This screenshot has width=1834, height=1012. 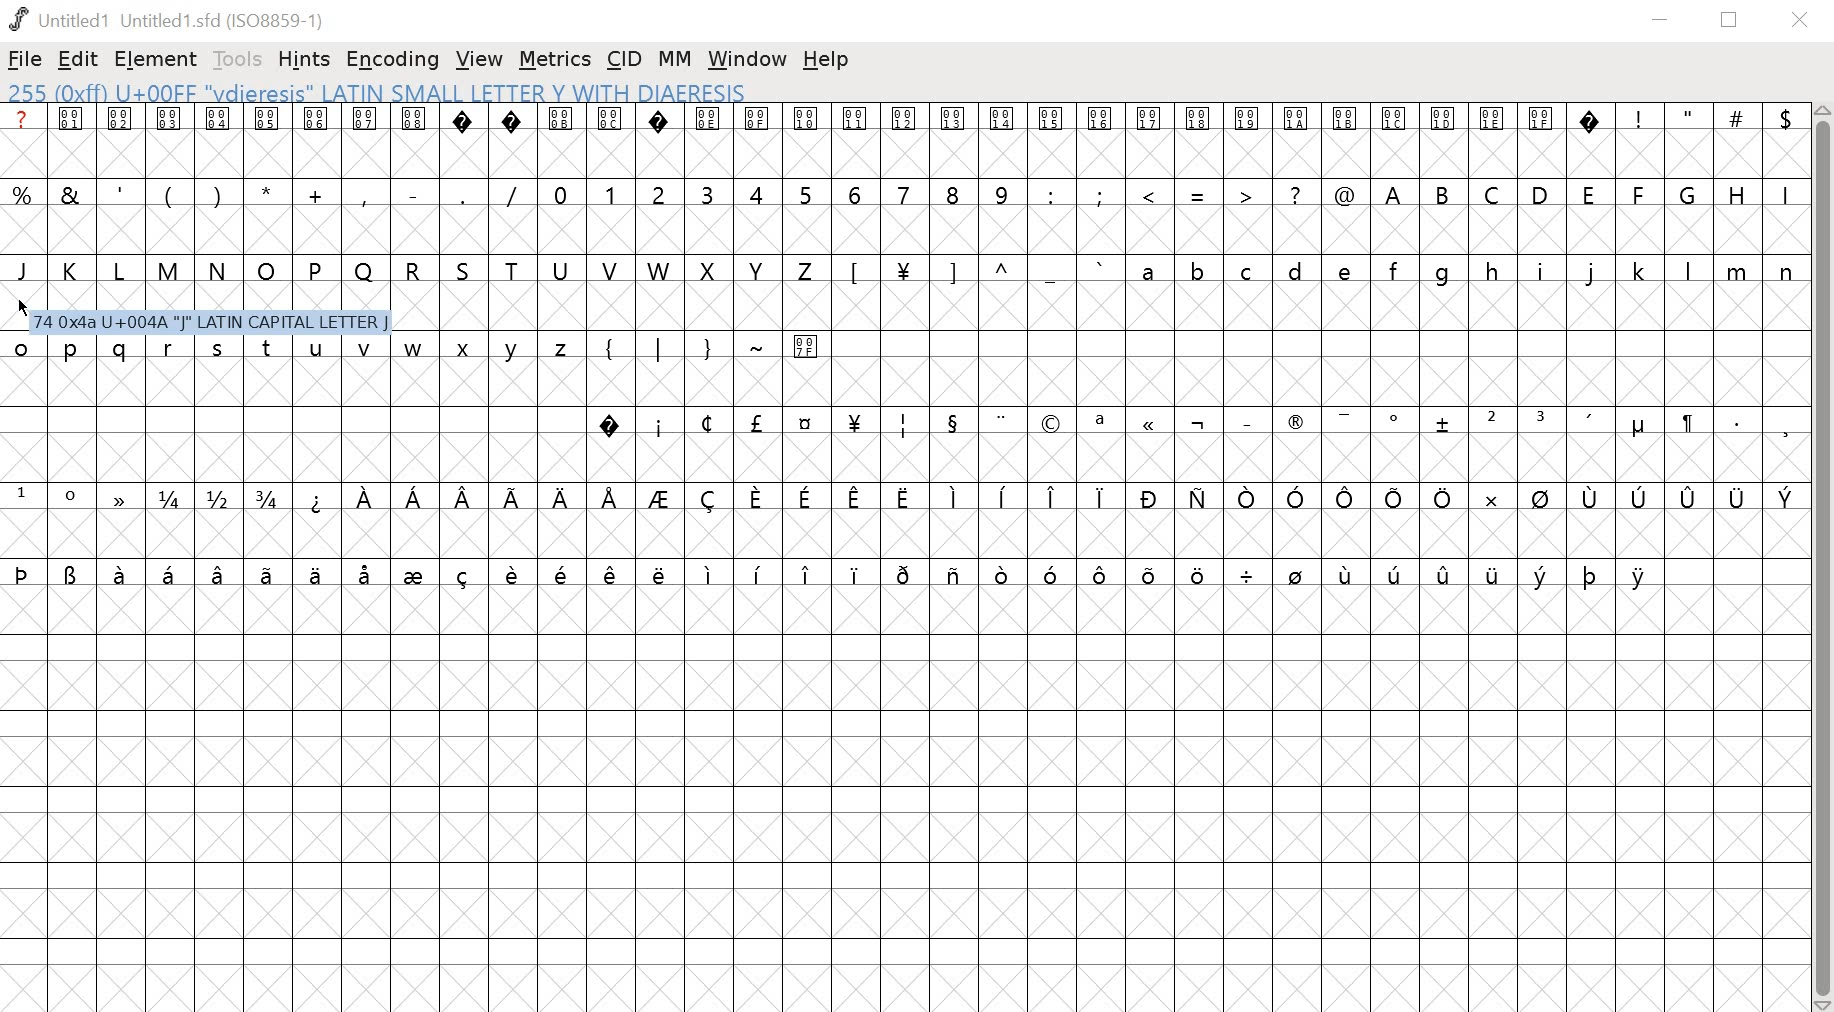 I want to click on lower case letters, so click(x=296, y=352).